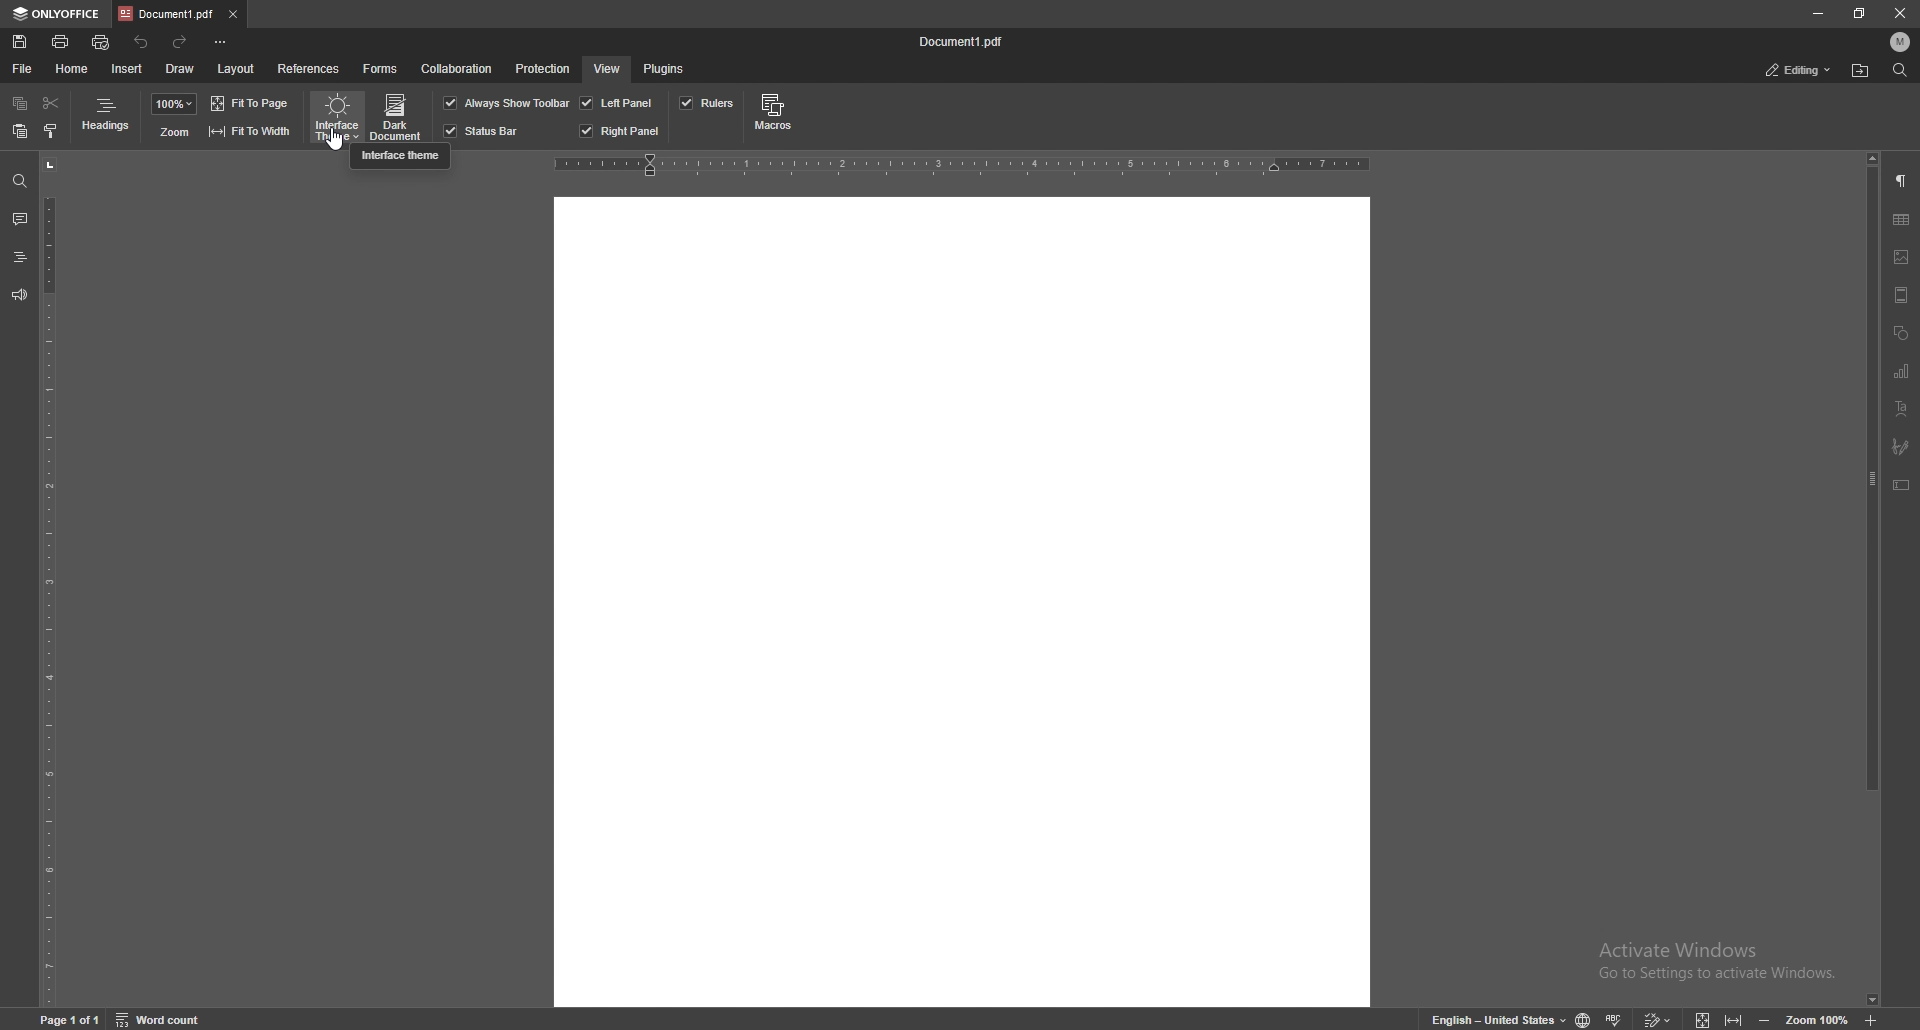 Image resolution: width=1920 pixels, height=1030 pixels. Describe the element at coordinates (398, 117) in the screenshot. I see `dark document` at that location.